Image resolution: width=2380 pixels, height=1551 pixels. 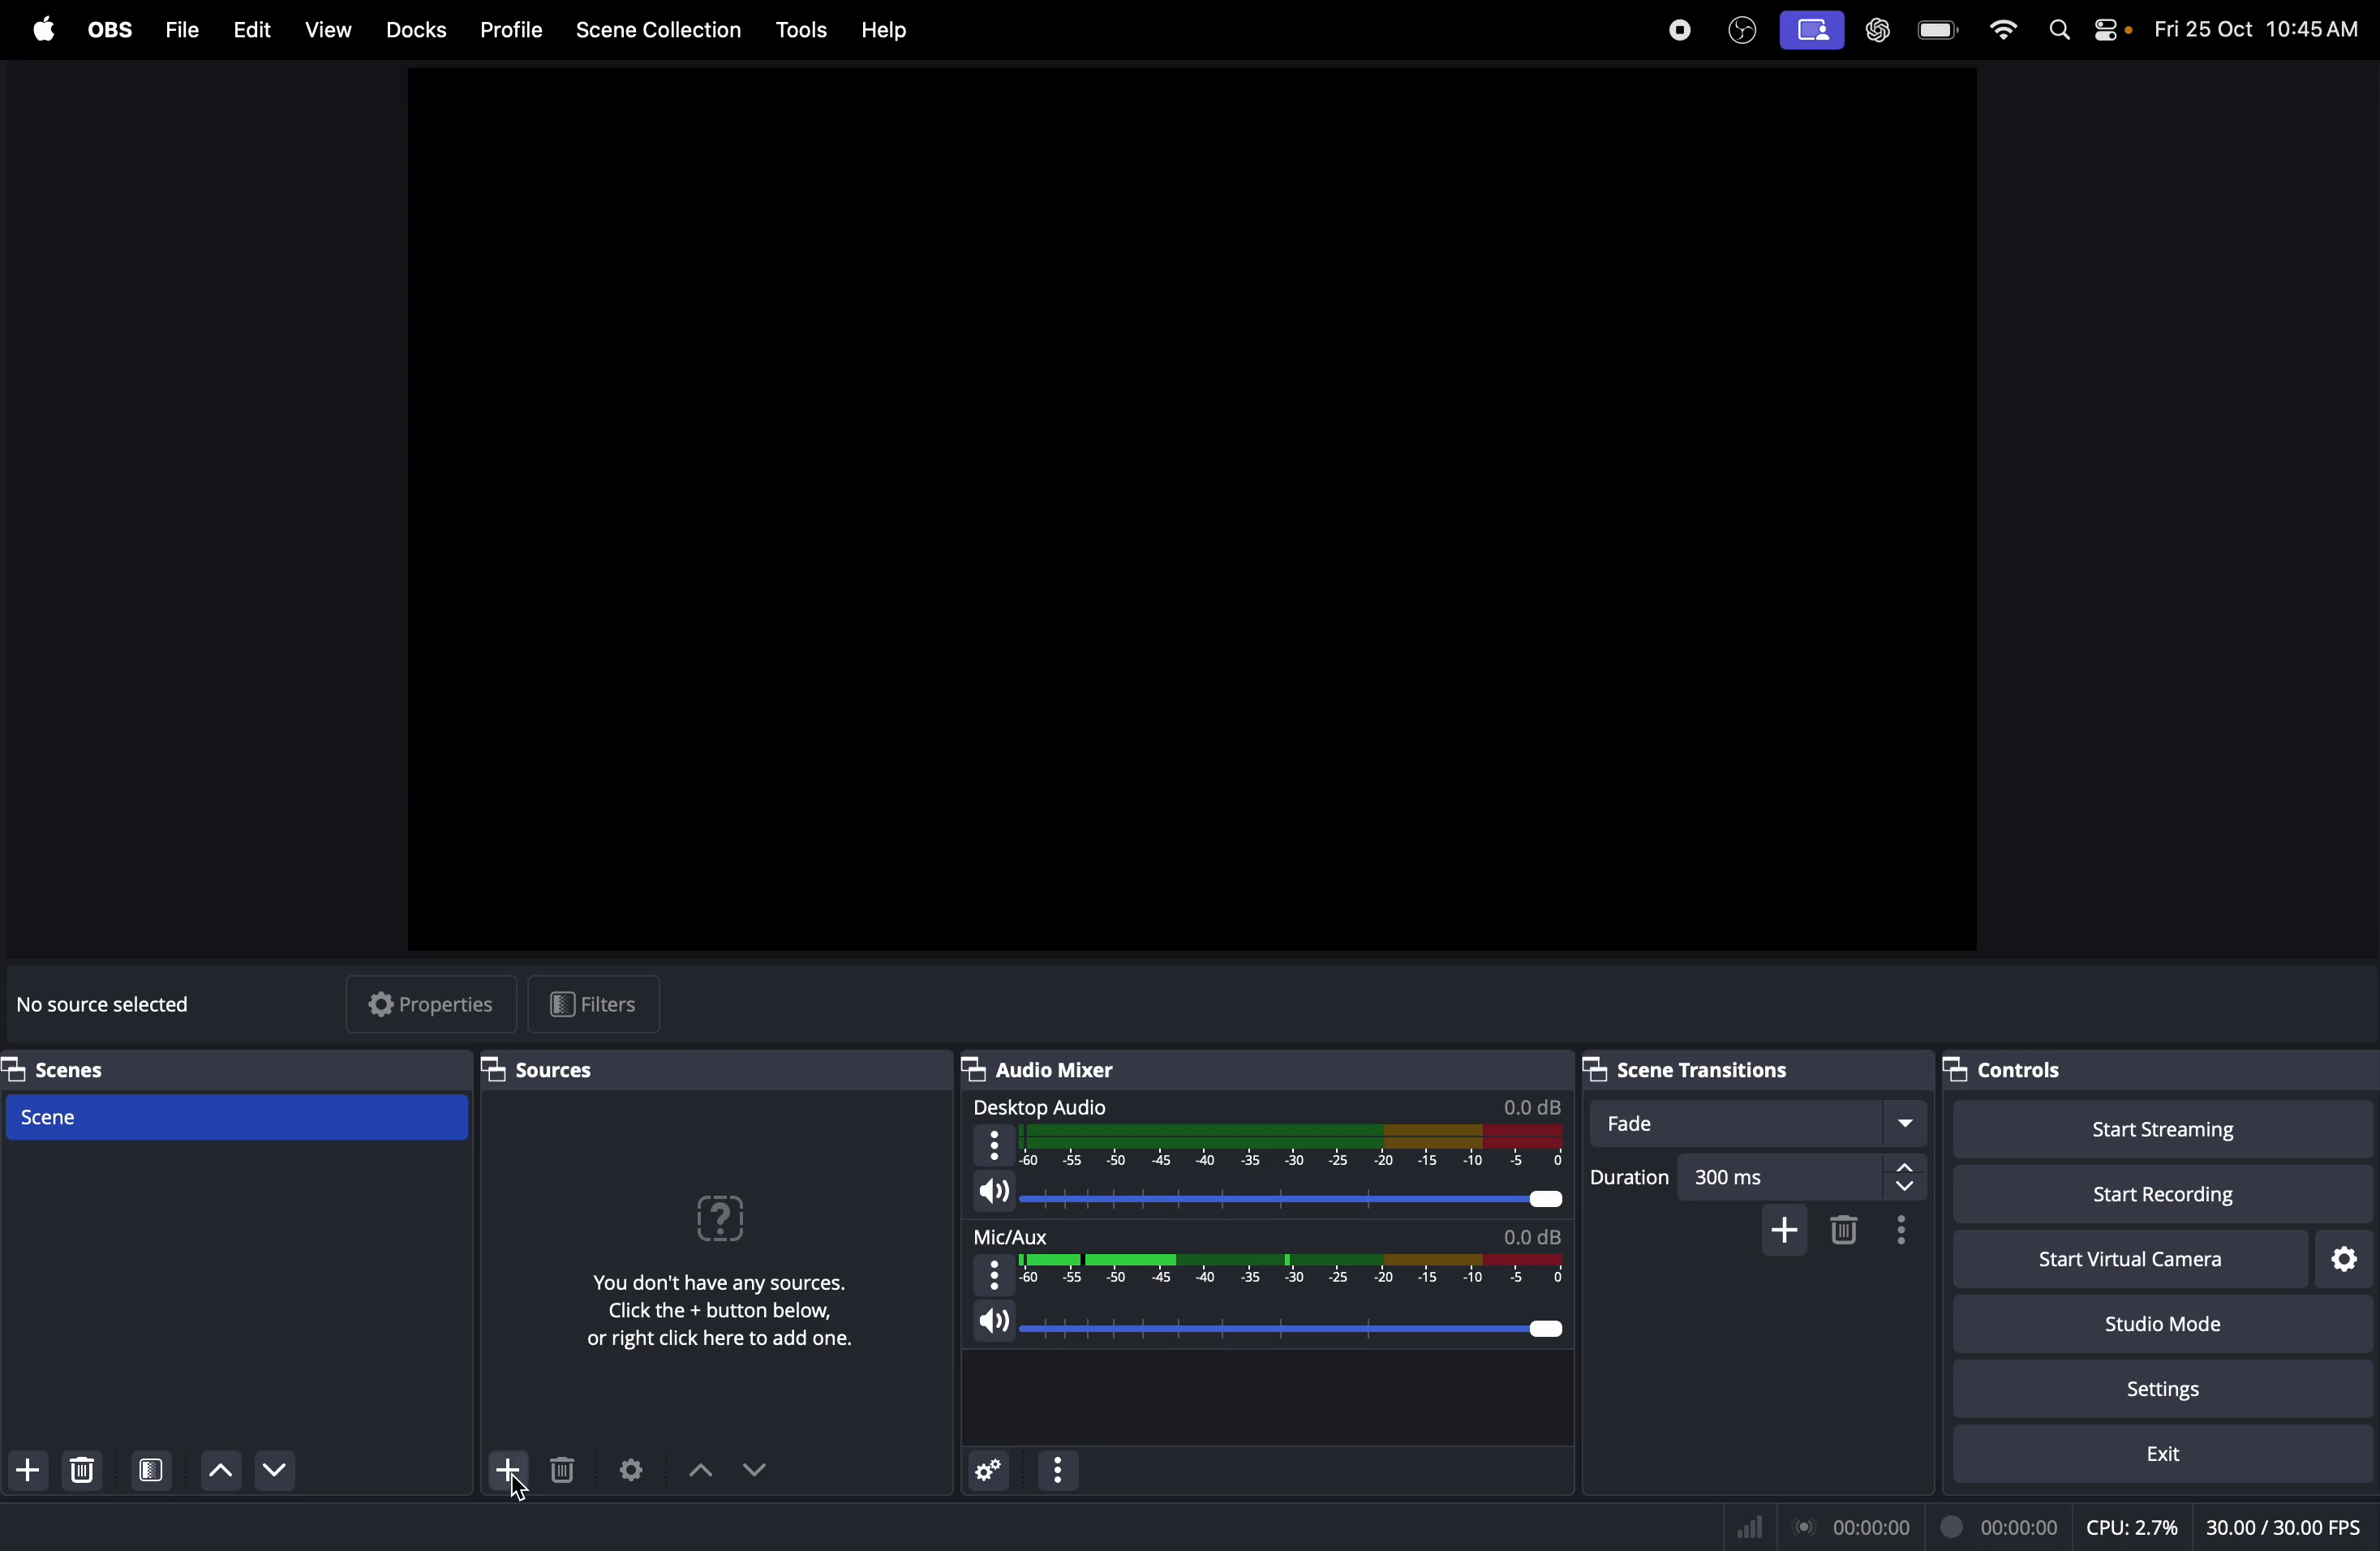 What do you see at coordinates (1631, 1182) in the screenshot?
I see `duration` at bounding box center [1631, 1182].